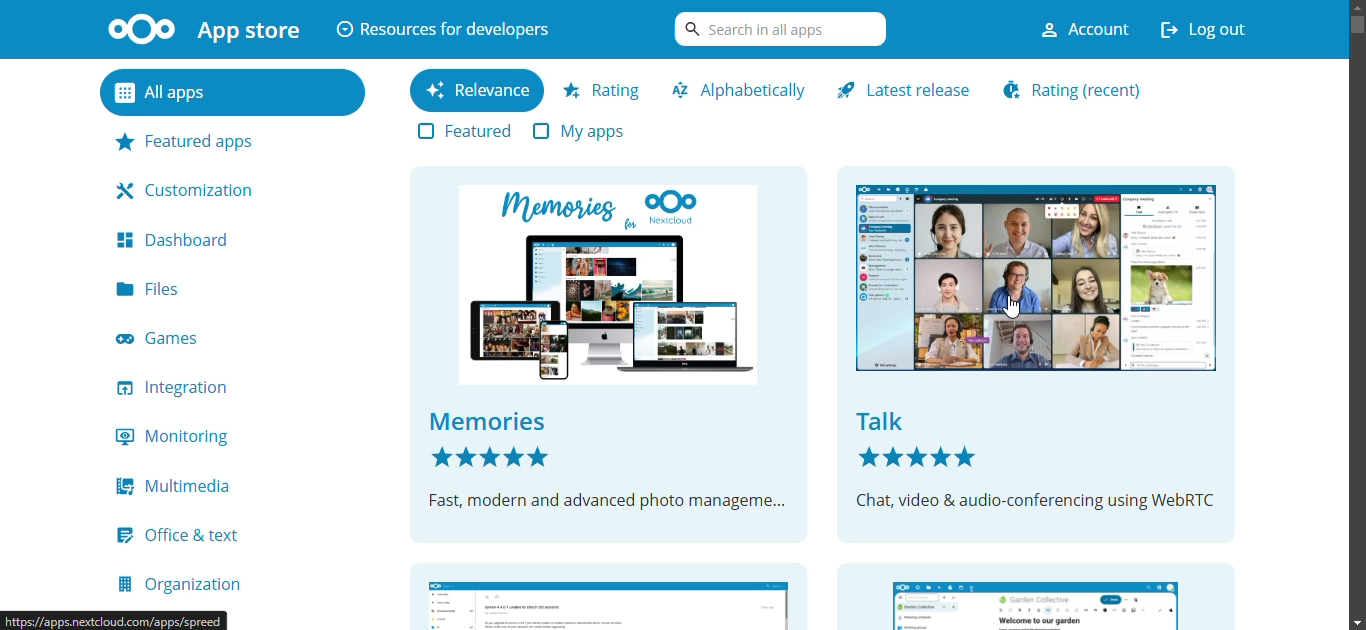 This screenshot has width=1366, height=630. What do you see at coordinates (153, 288) in the screenshot?
I see `files` at bounding box center [153, 288].